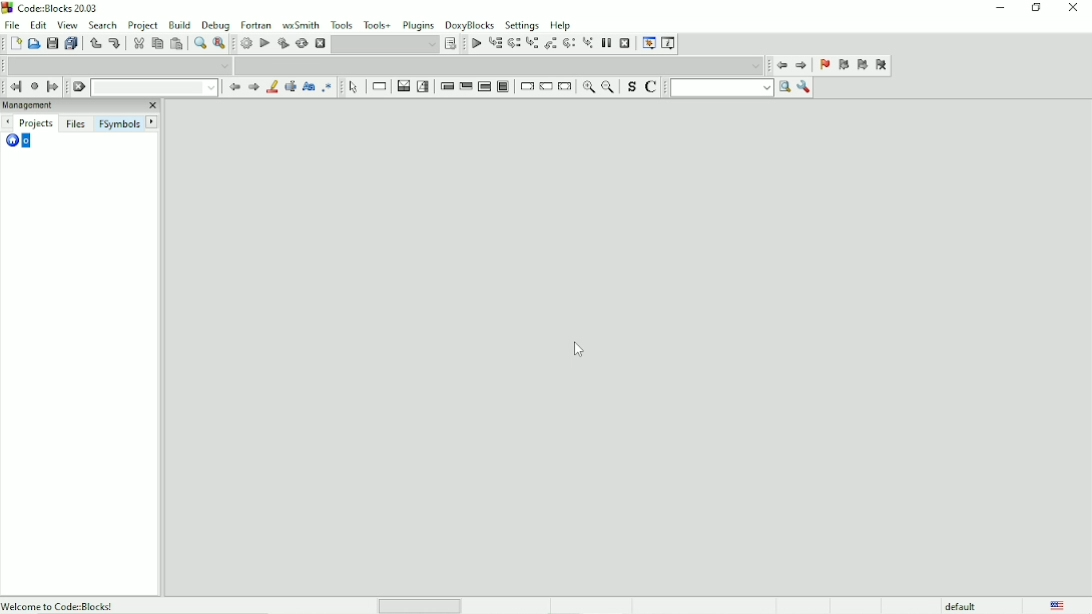 The height and width of the screenshot is (614, 1092). I want to click on Previous bookmark, so click(843, 67).